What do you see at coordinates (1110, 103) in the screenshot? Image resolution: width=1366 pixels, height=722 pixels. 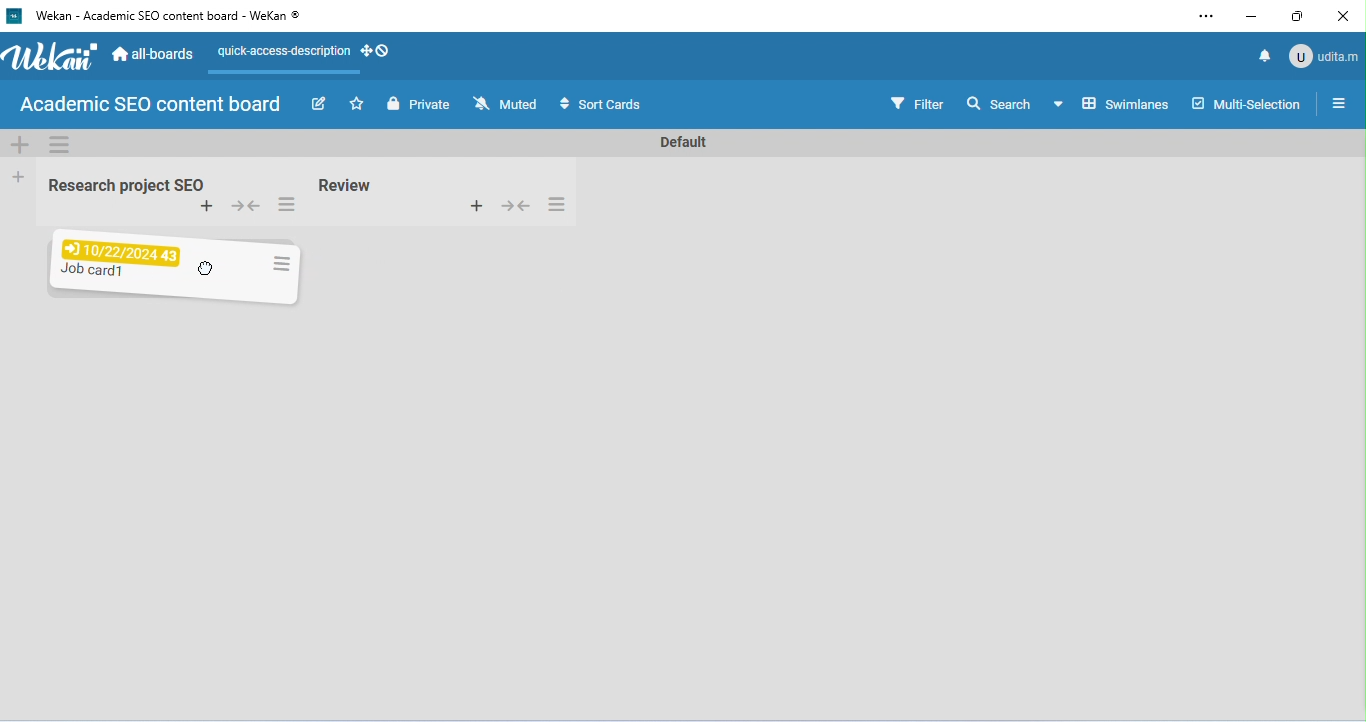 I see `board view` at bounding box center [1110, 103].